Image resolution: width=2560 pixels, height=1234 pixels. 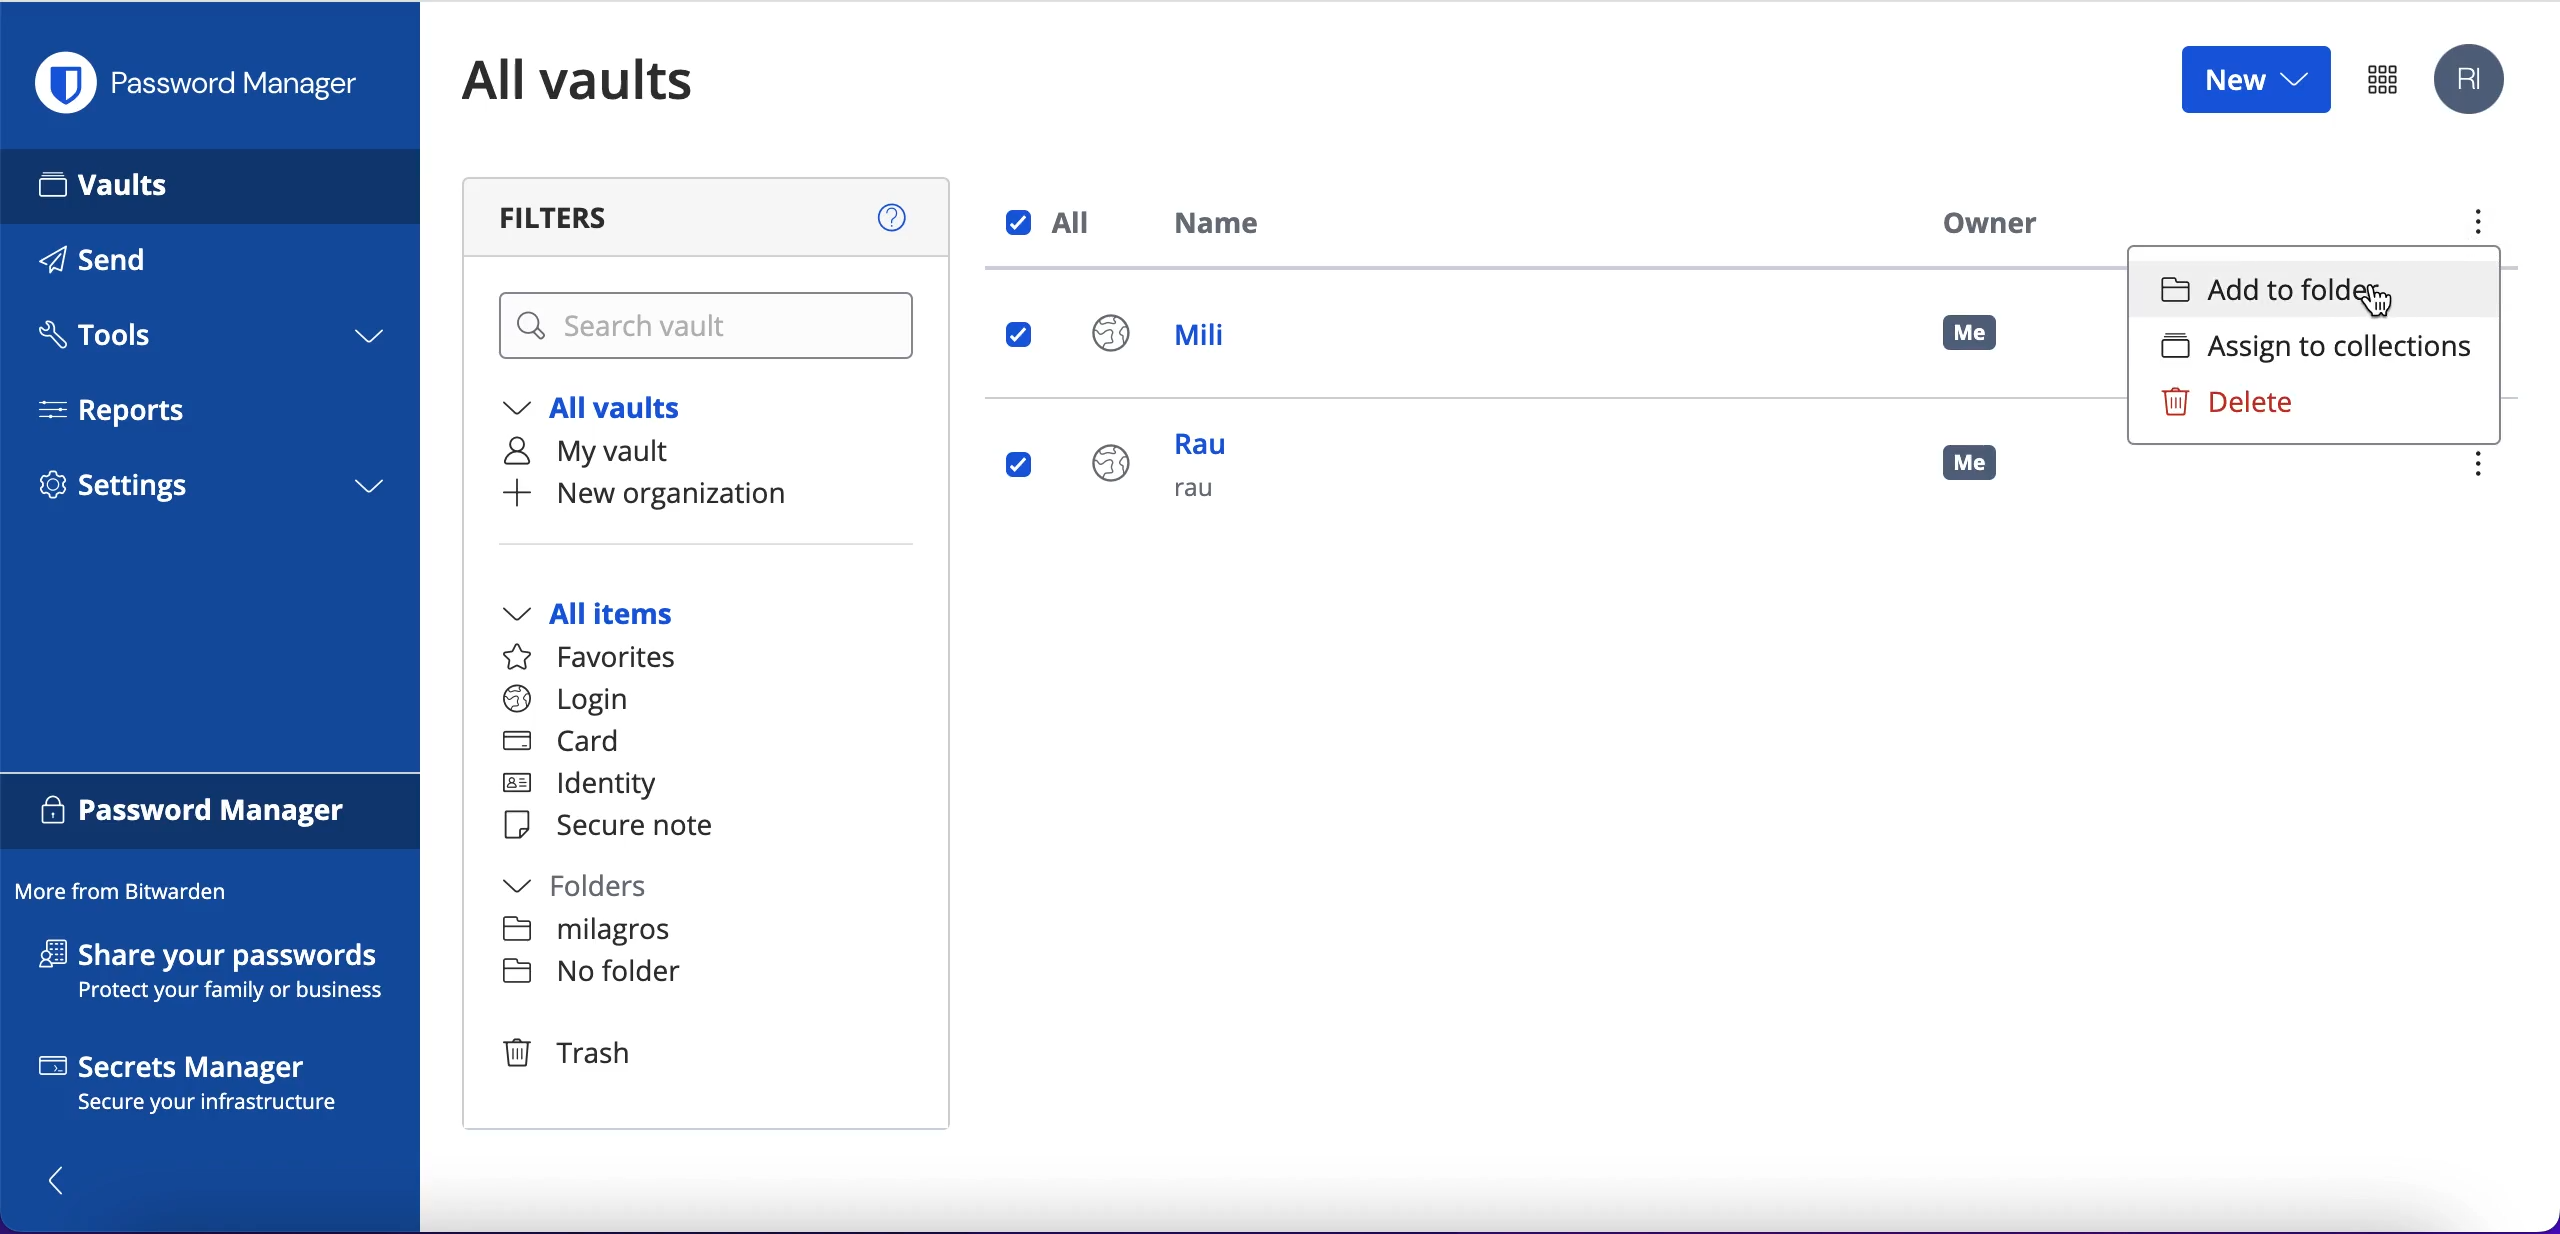 I want to click on no folder, so click(x=590, y=933).